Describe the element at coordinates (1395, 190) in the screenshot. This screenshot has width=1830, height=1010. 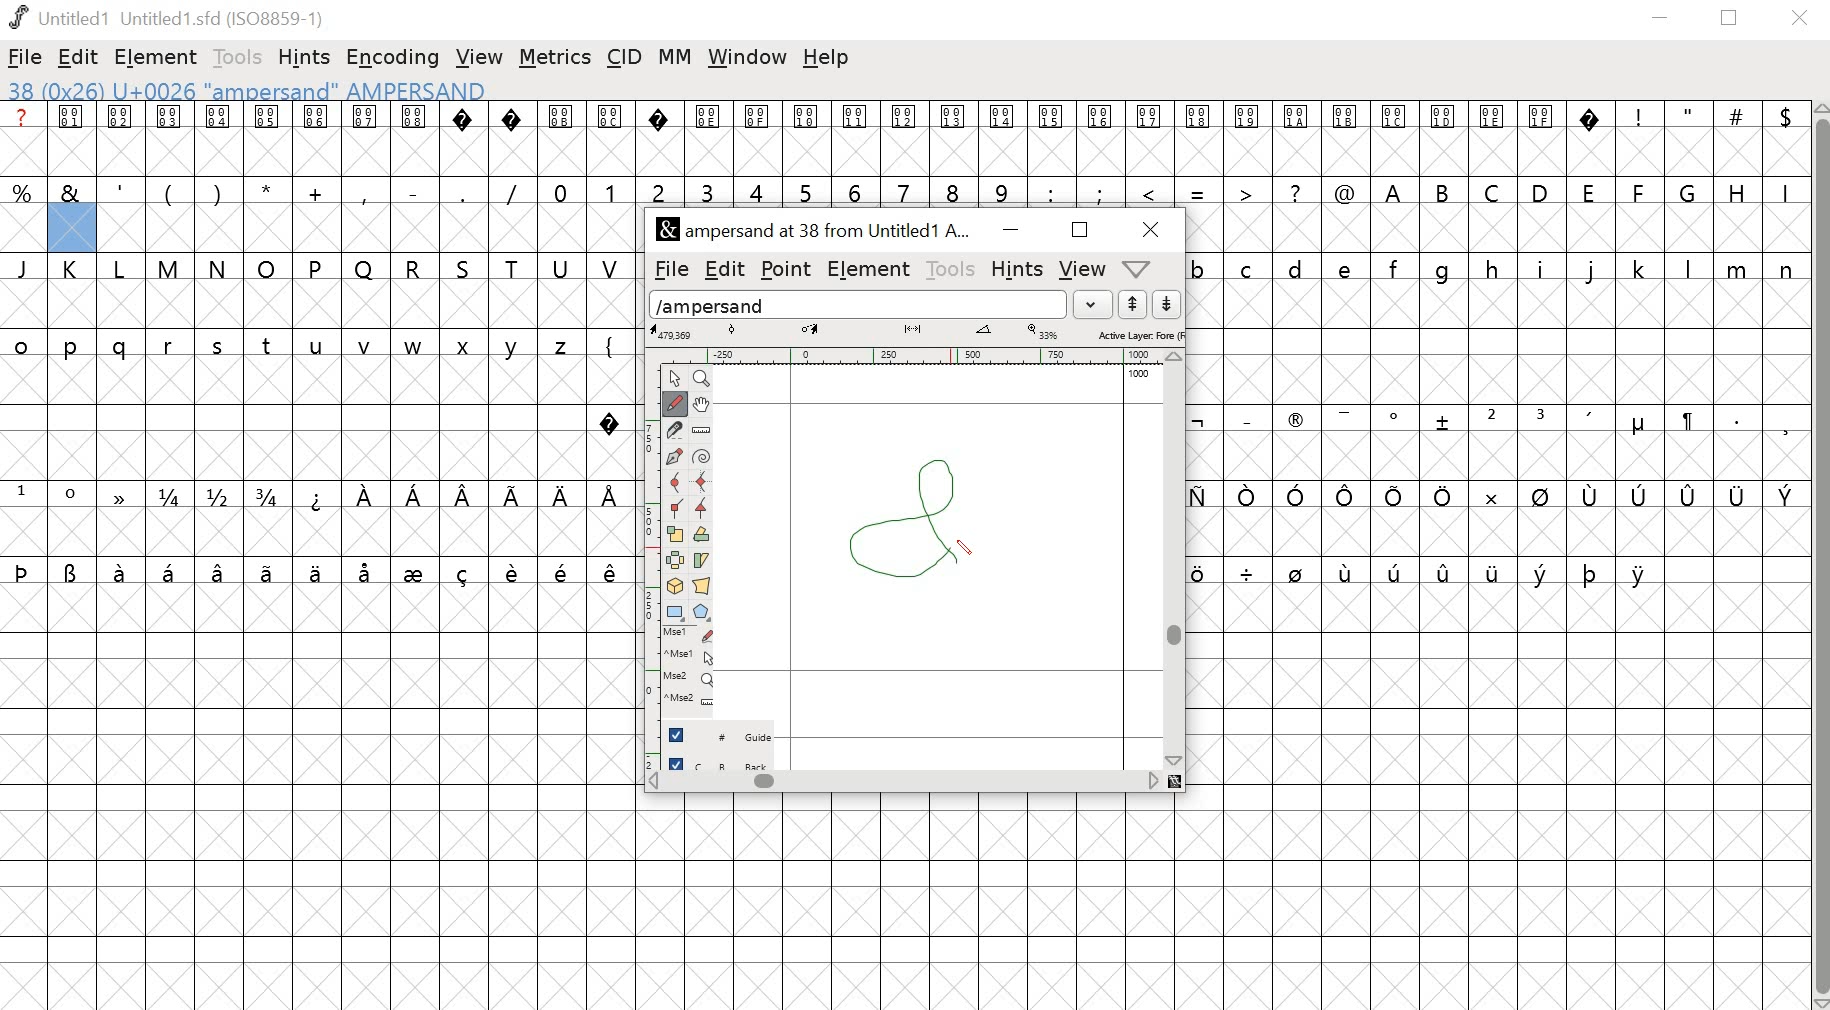
I see `A` at that location.